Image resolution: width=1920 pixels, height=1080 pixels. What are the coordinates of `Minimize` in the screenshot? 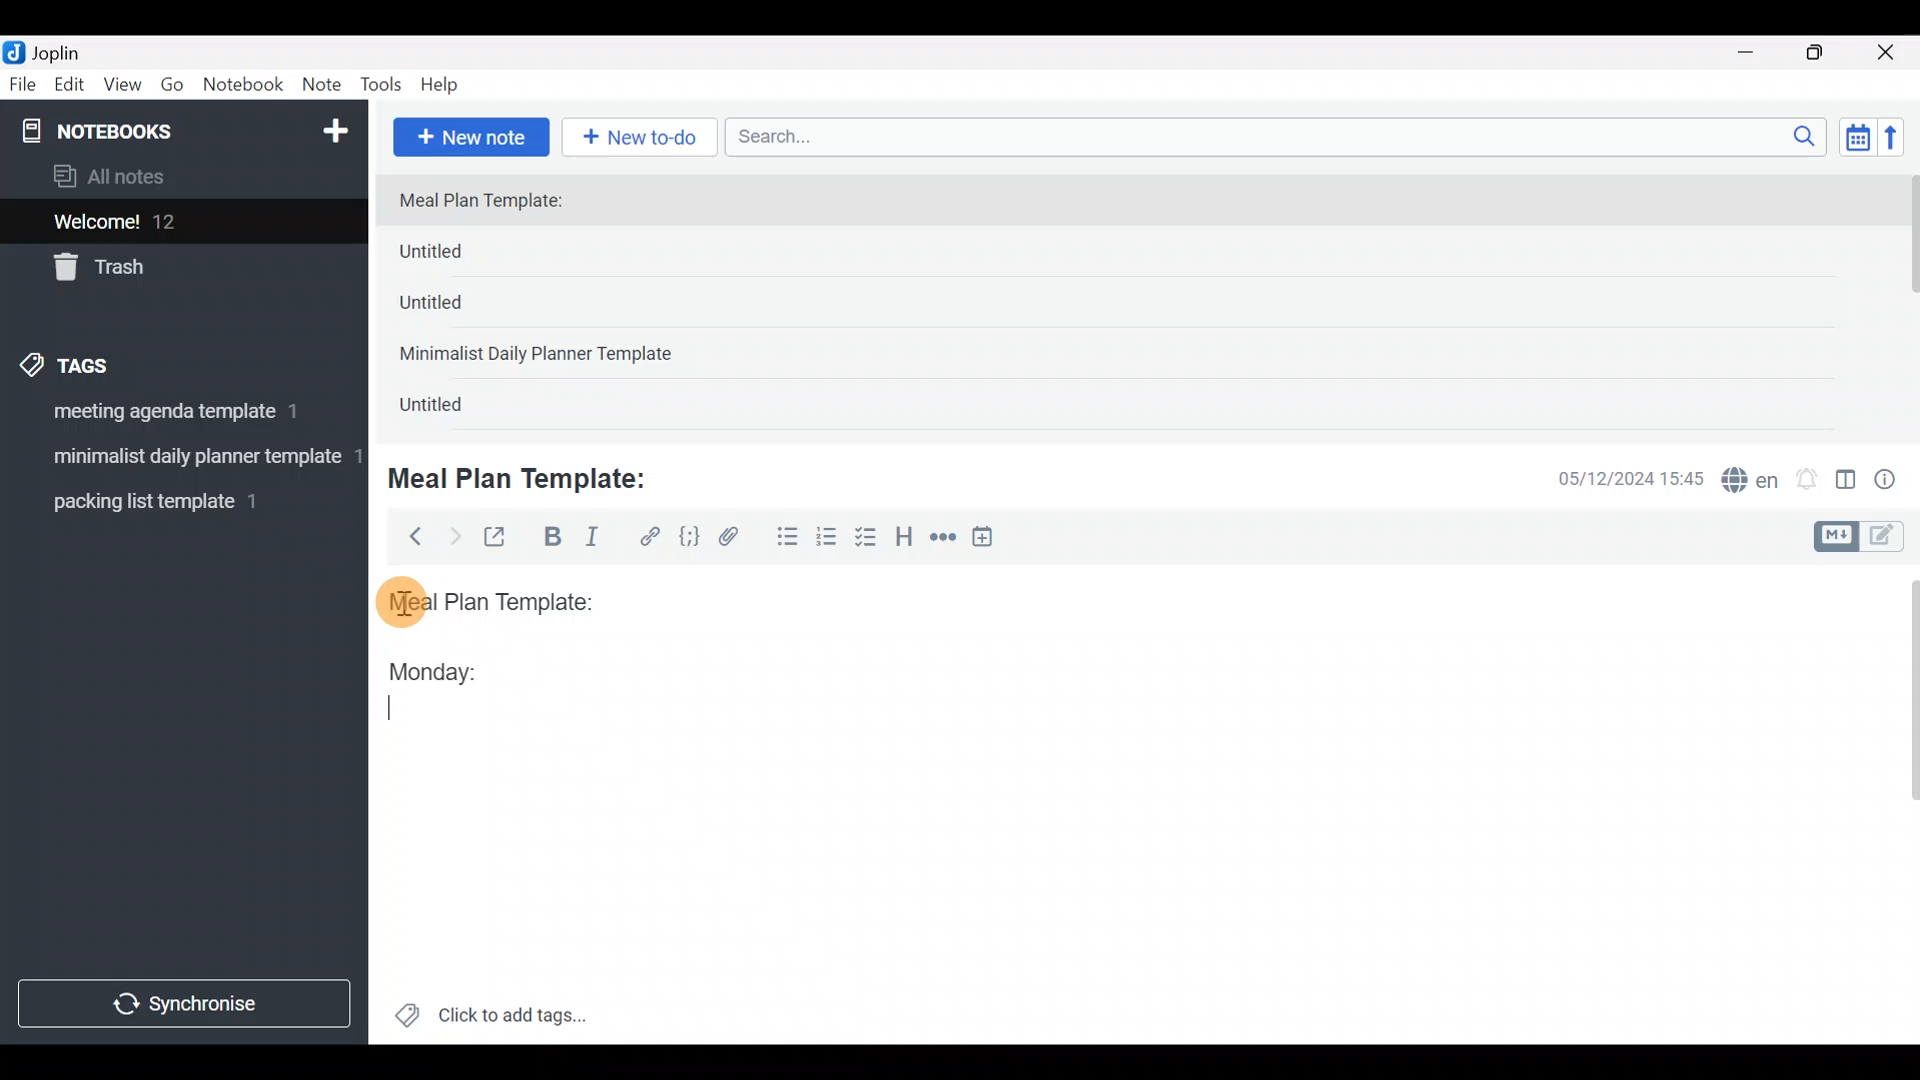 It's located at (1757, 50).